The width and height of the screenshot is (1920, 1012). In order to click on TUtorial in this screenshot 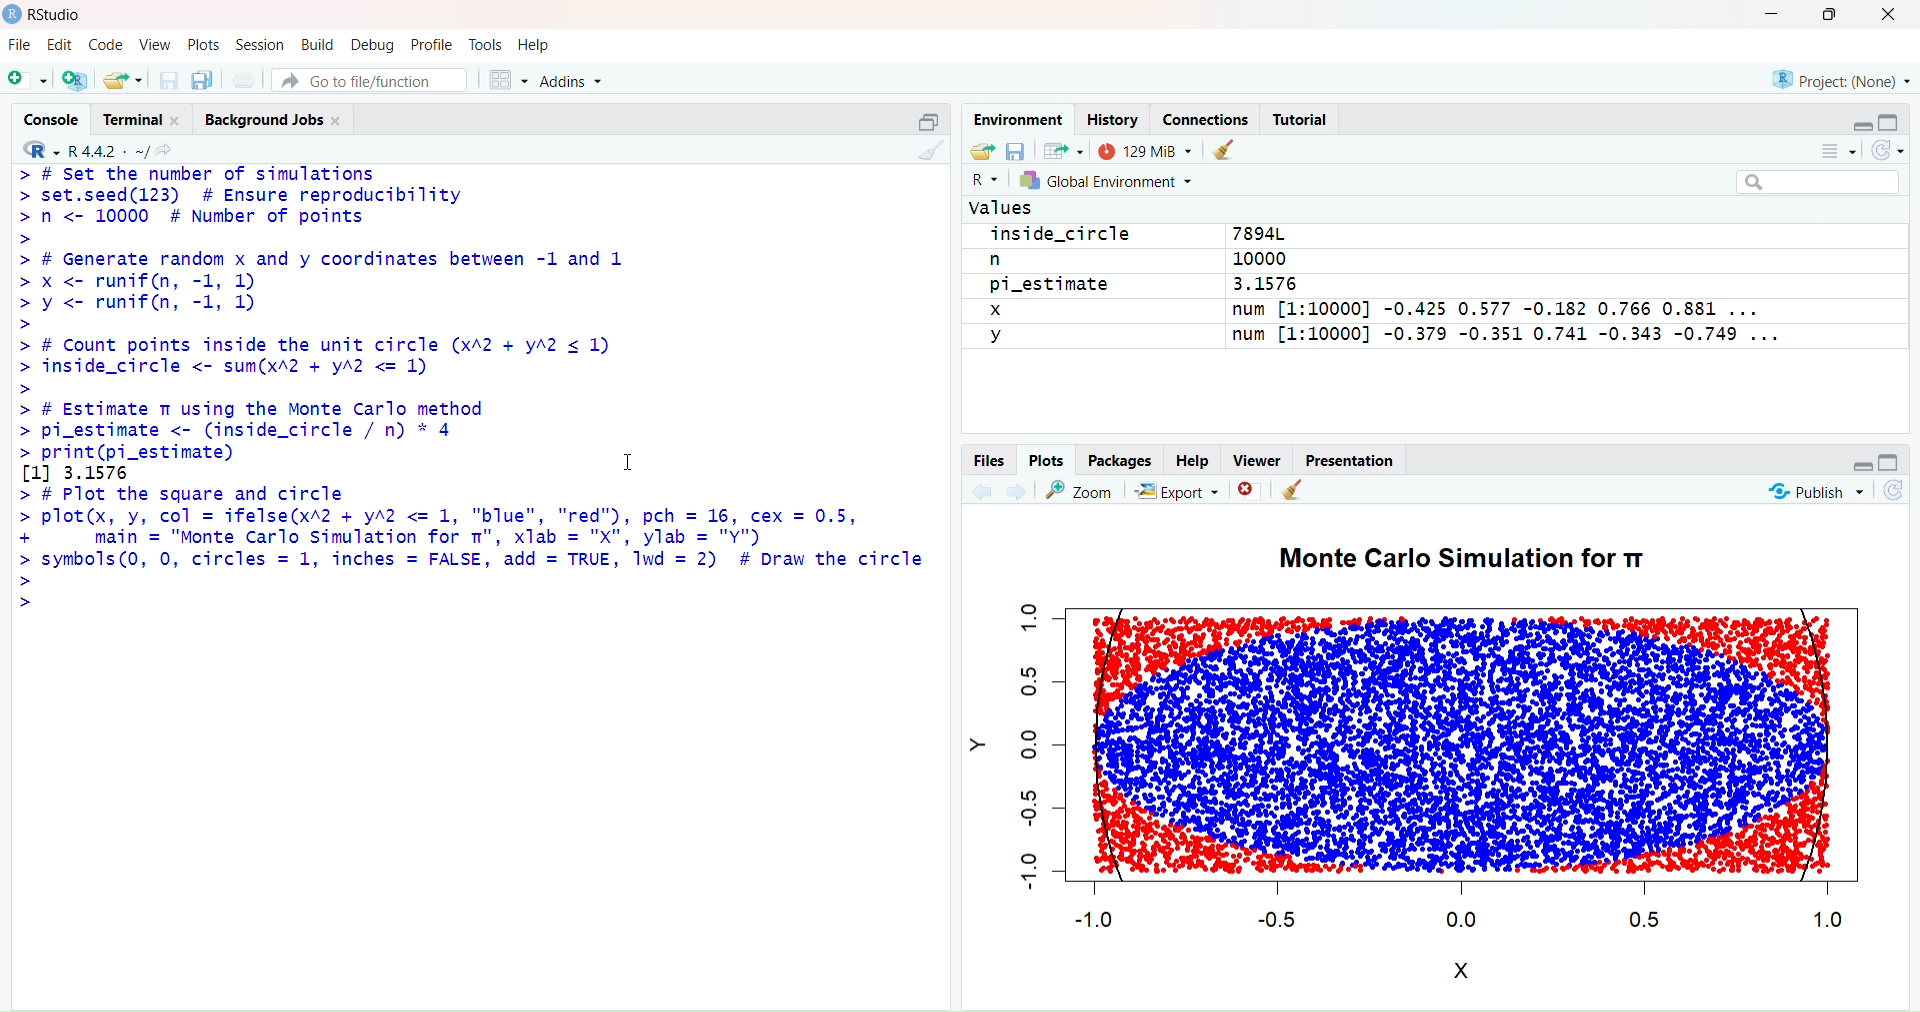, I will do `click(1306, 116)`.